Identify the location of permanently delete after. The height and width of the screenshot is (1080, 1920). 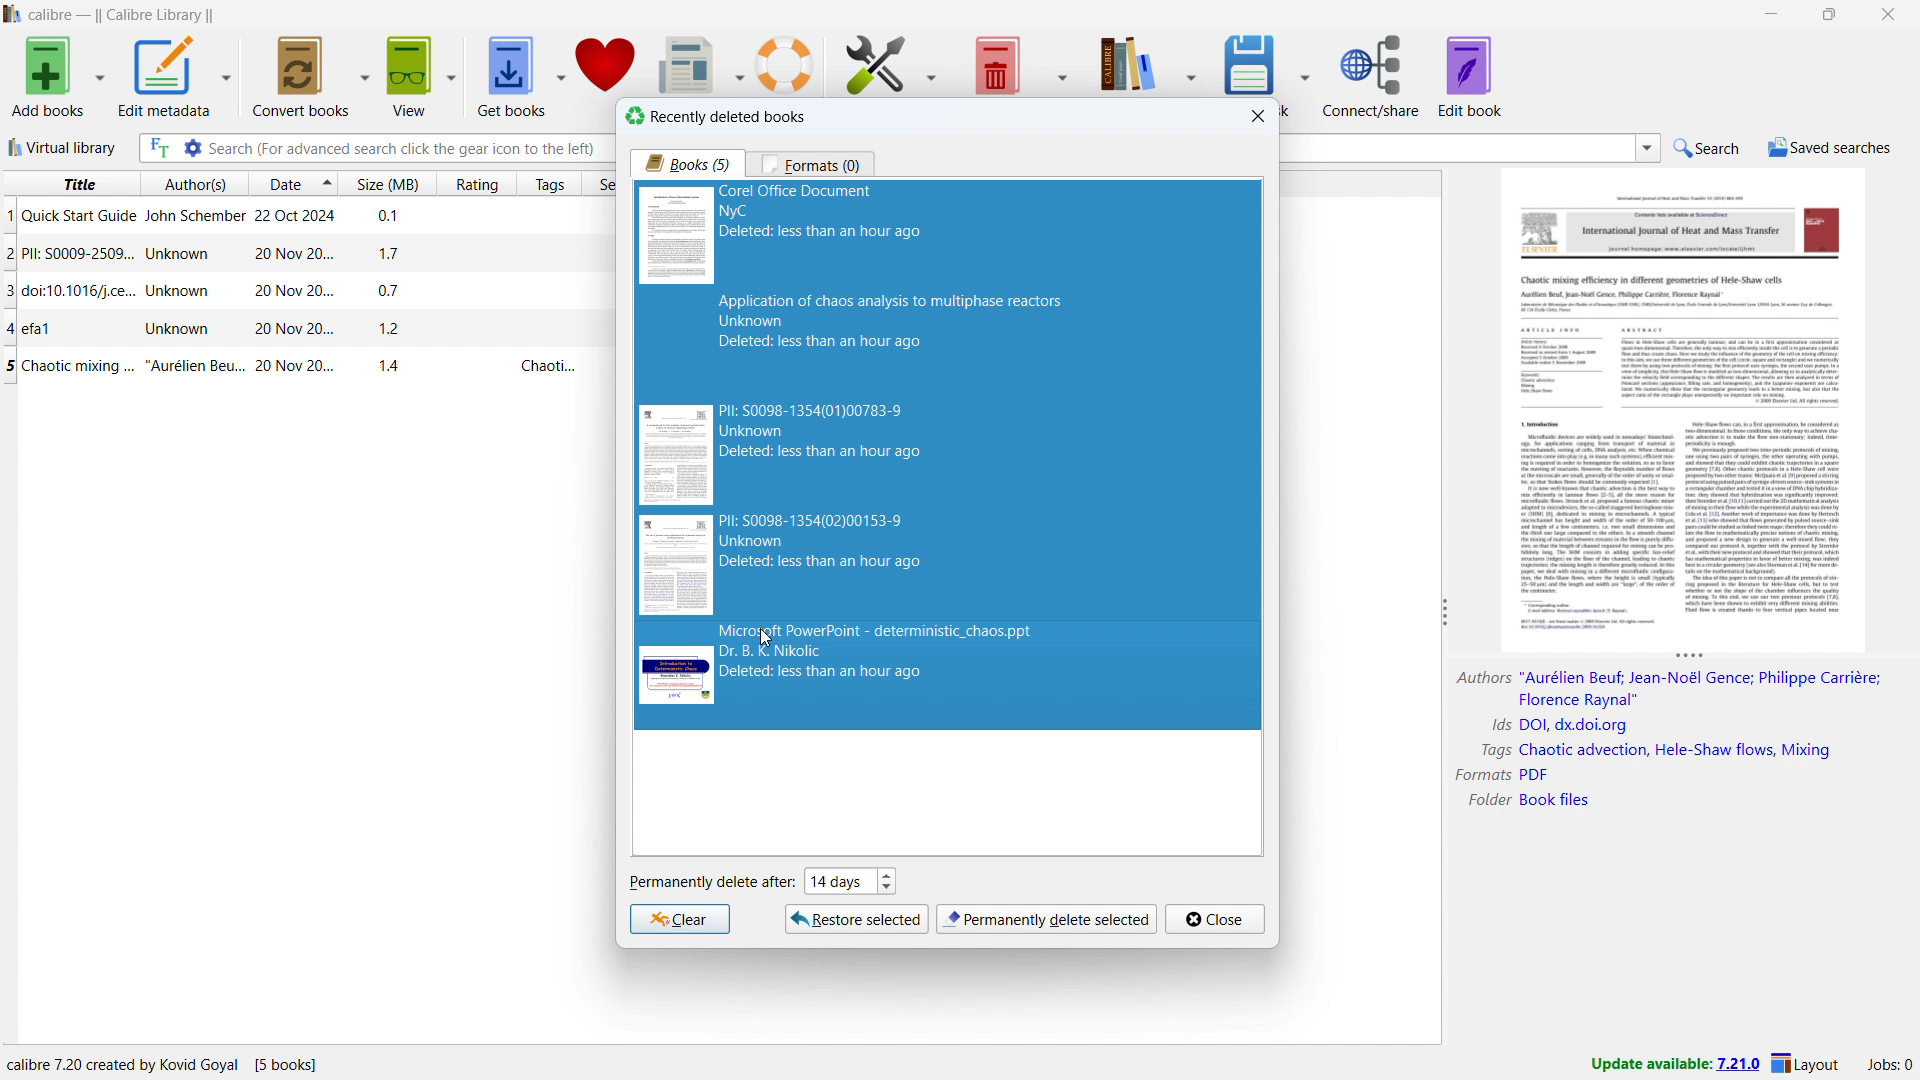
(711, 883).